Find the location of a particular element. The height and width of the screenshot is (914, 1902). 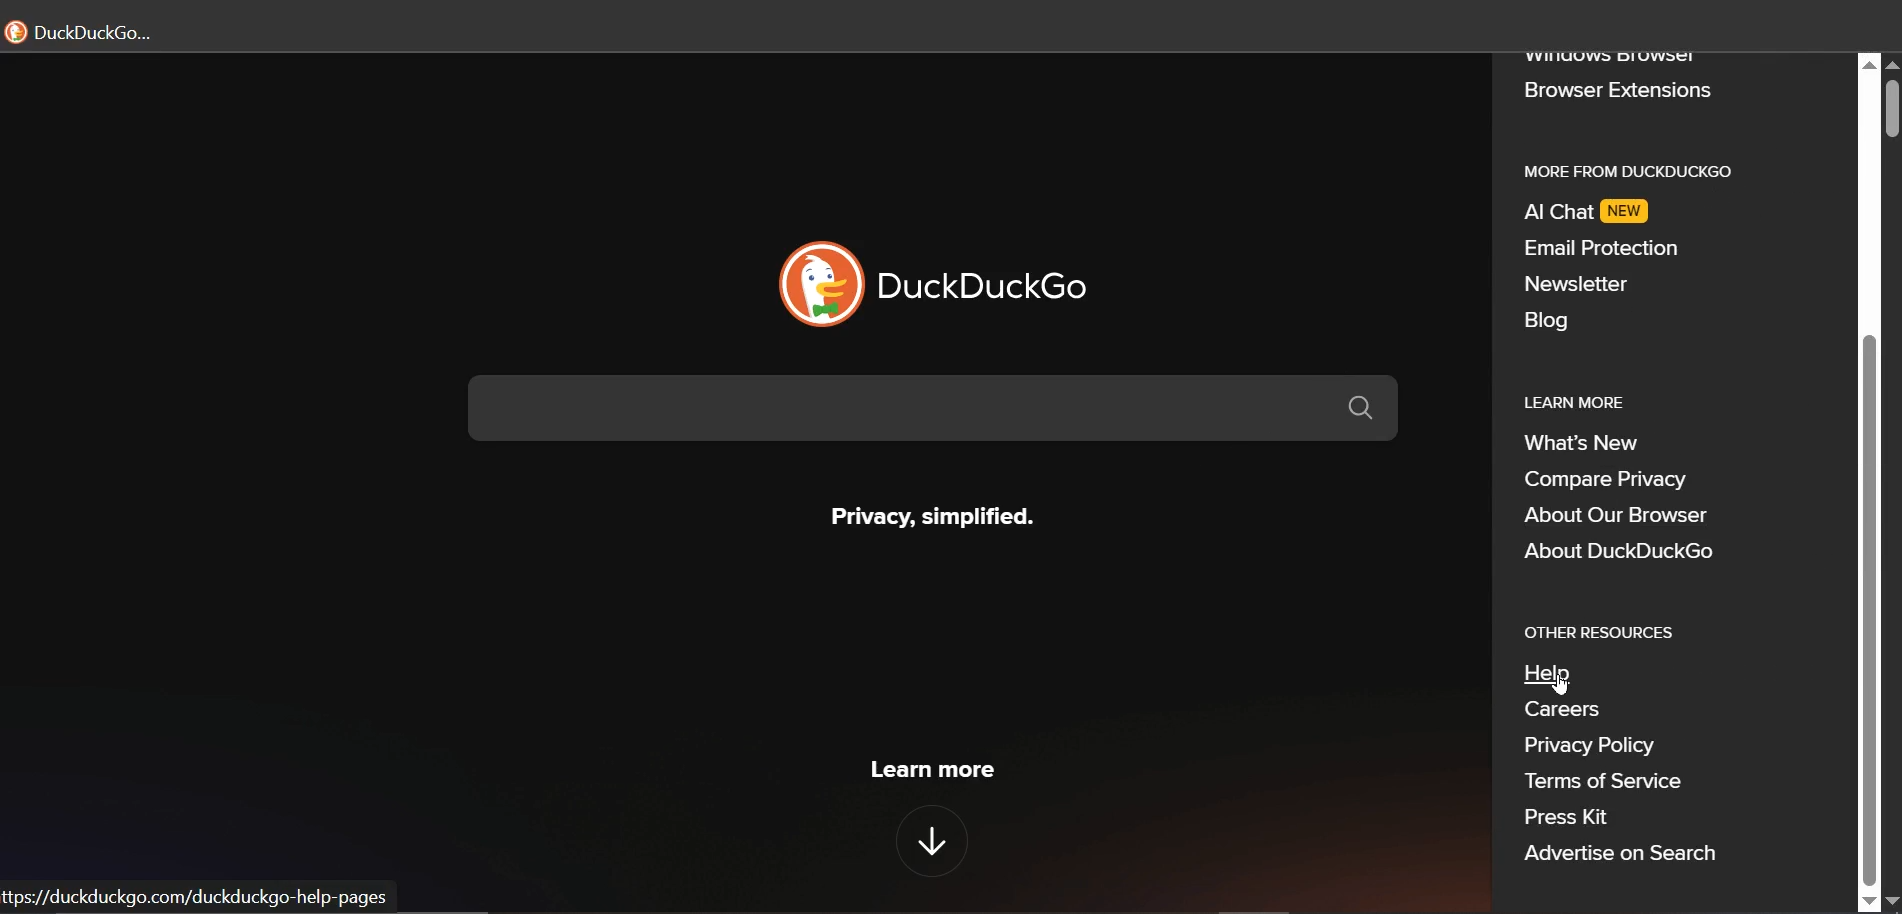

terms of service is located at coordinates (1628, 783).